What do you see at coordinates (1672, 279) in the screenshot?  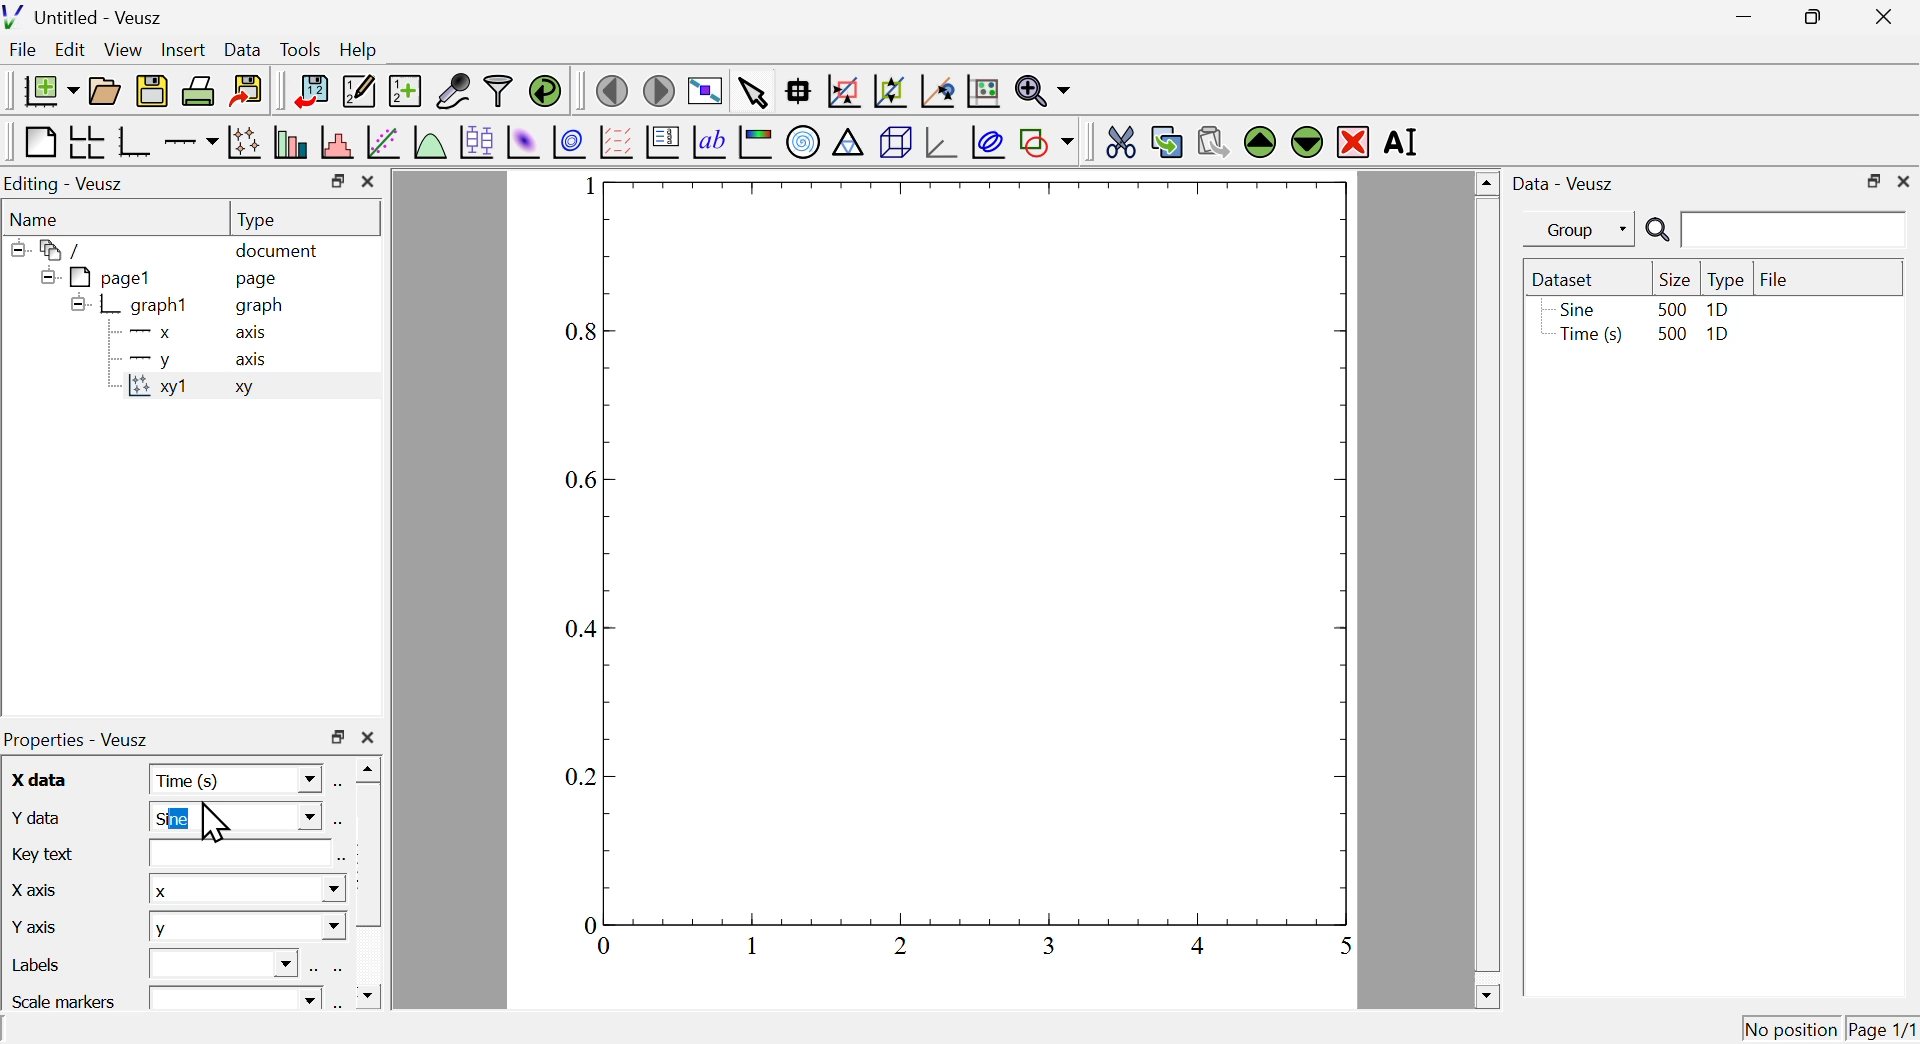 I see `size` at bounding box center [1672, 279].